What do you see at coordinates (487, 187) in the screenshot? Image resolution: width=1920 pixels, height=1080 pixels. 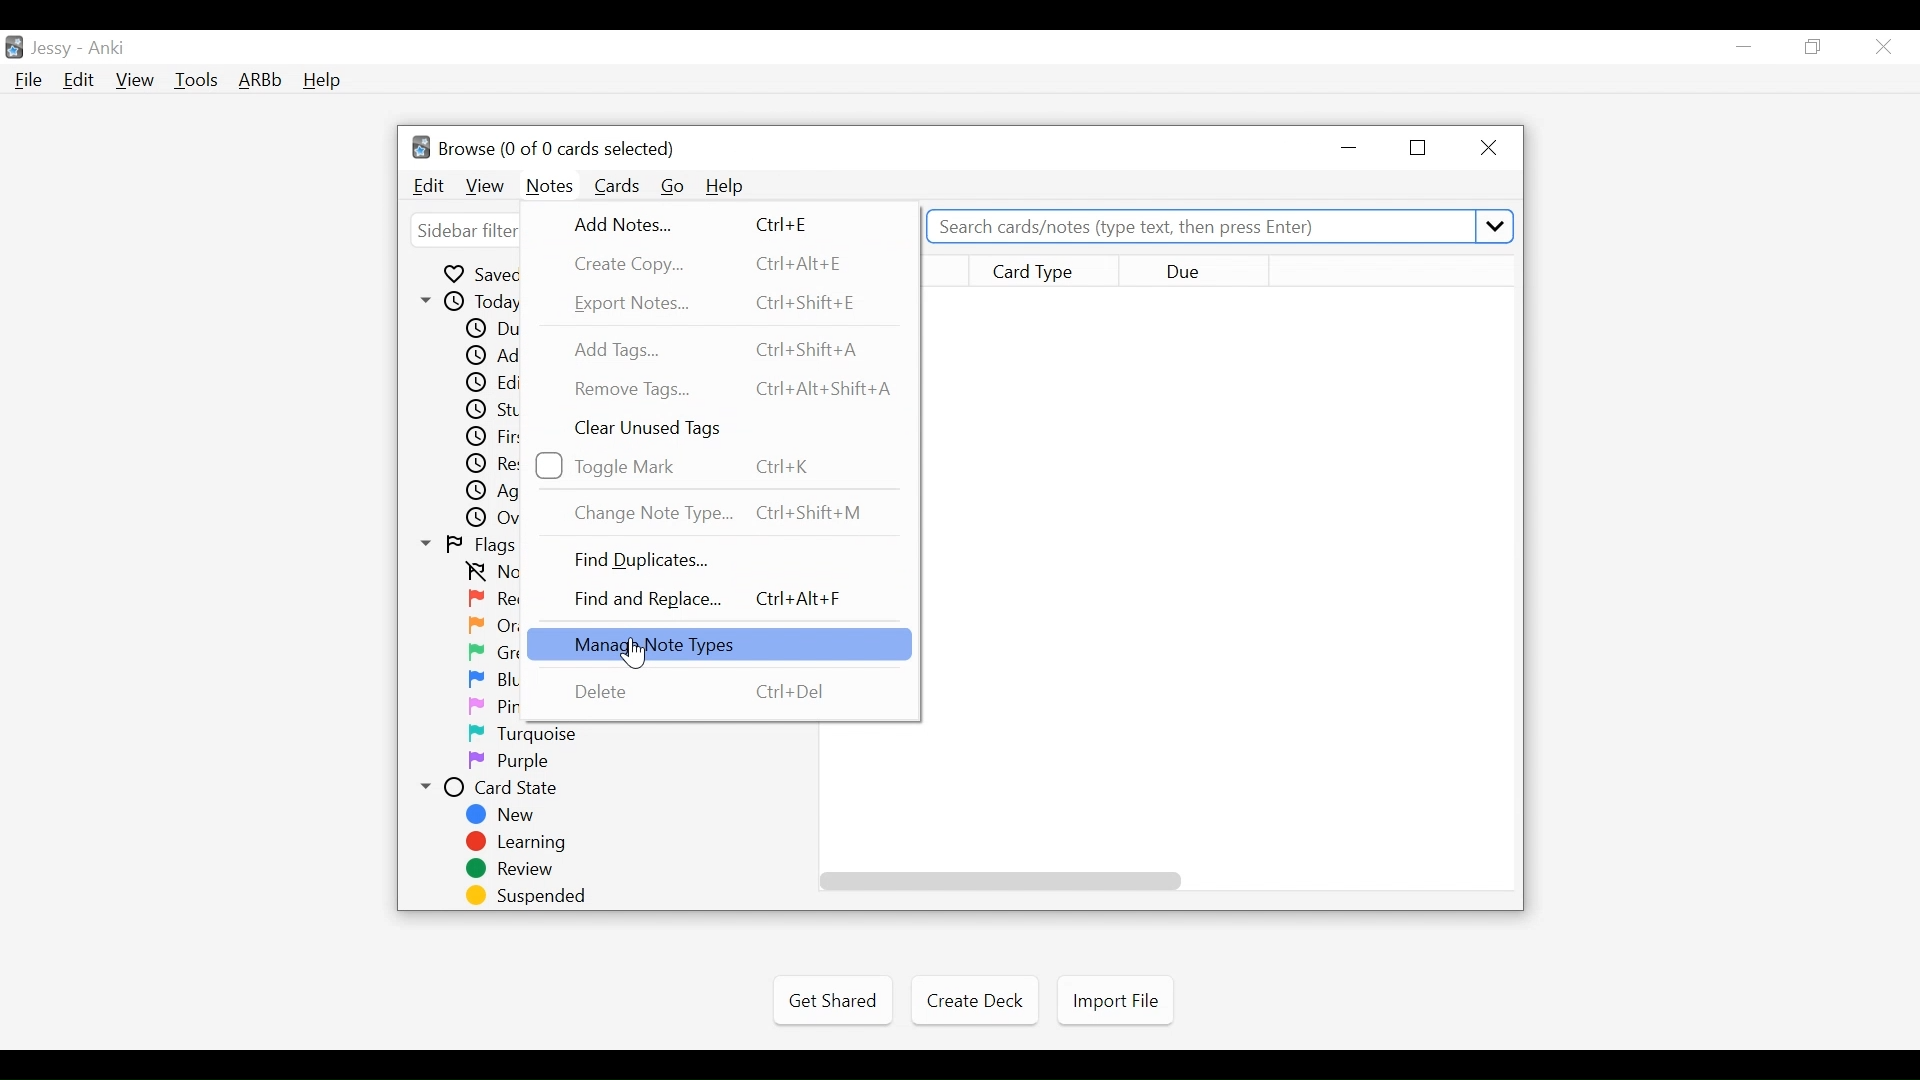 I see `View` at bounding box center [487, 187].